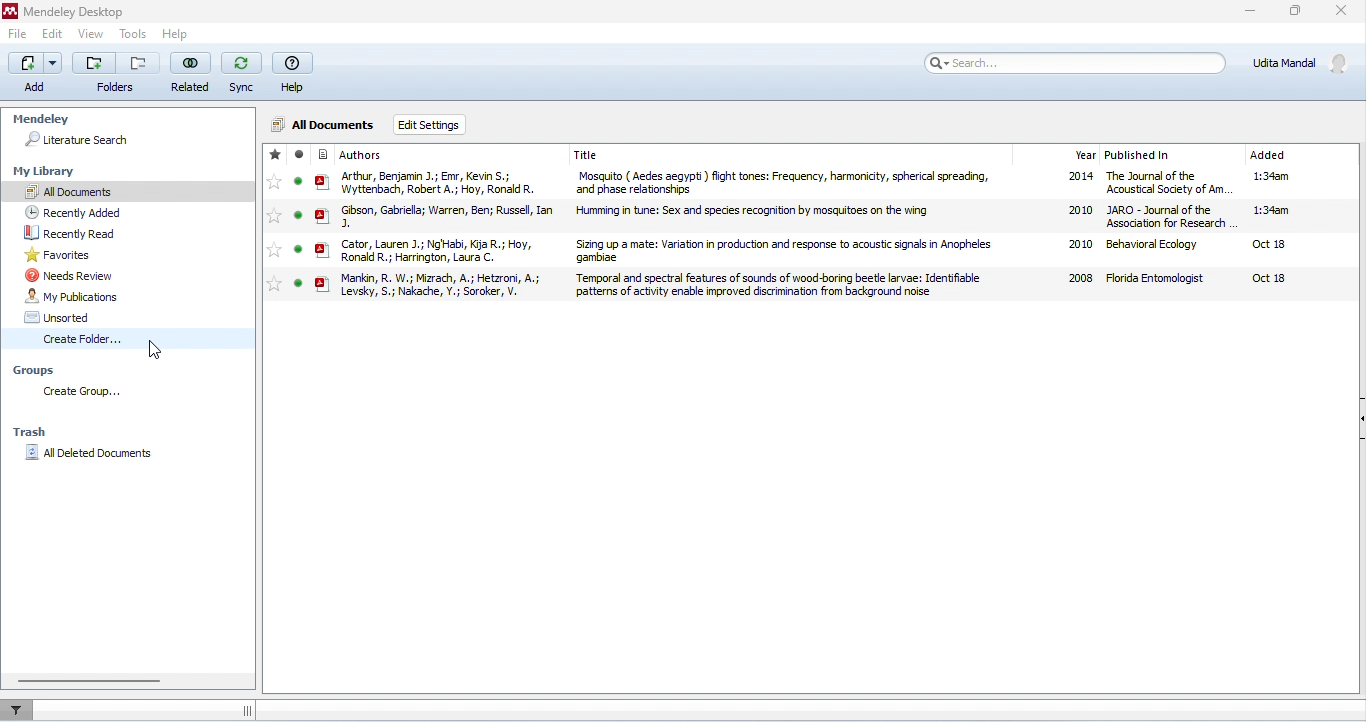 This screenshot has height=722, width=1366. I want to click on sync, so click(241, 73).